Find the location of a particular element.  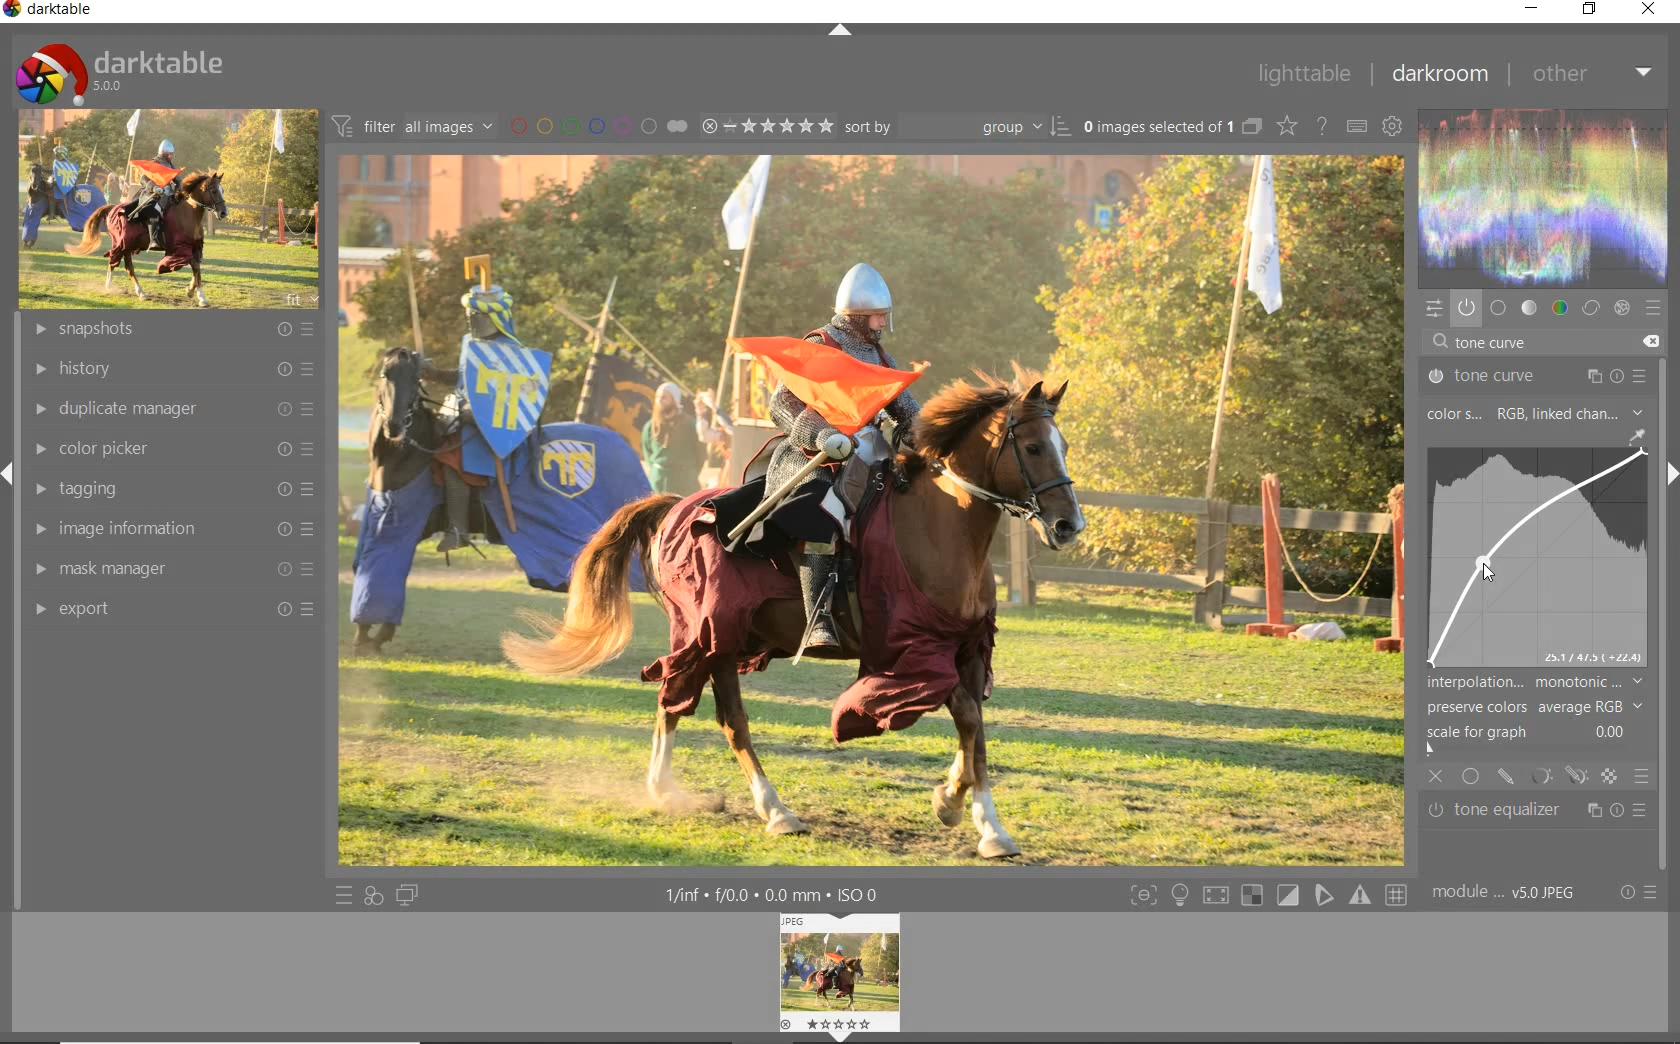

show global preferences is located at coordinates (1391, 128).